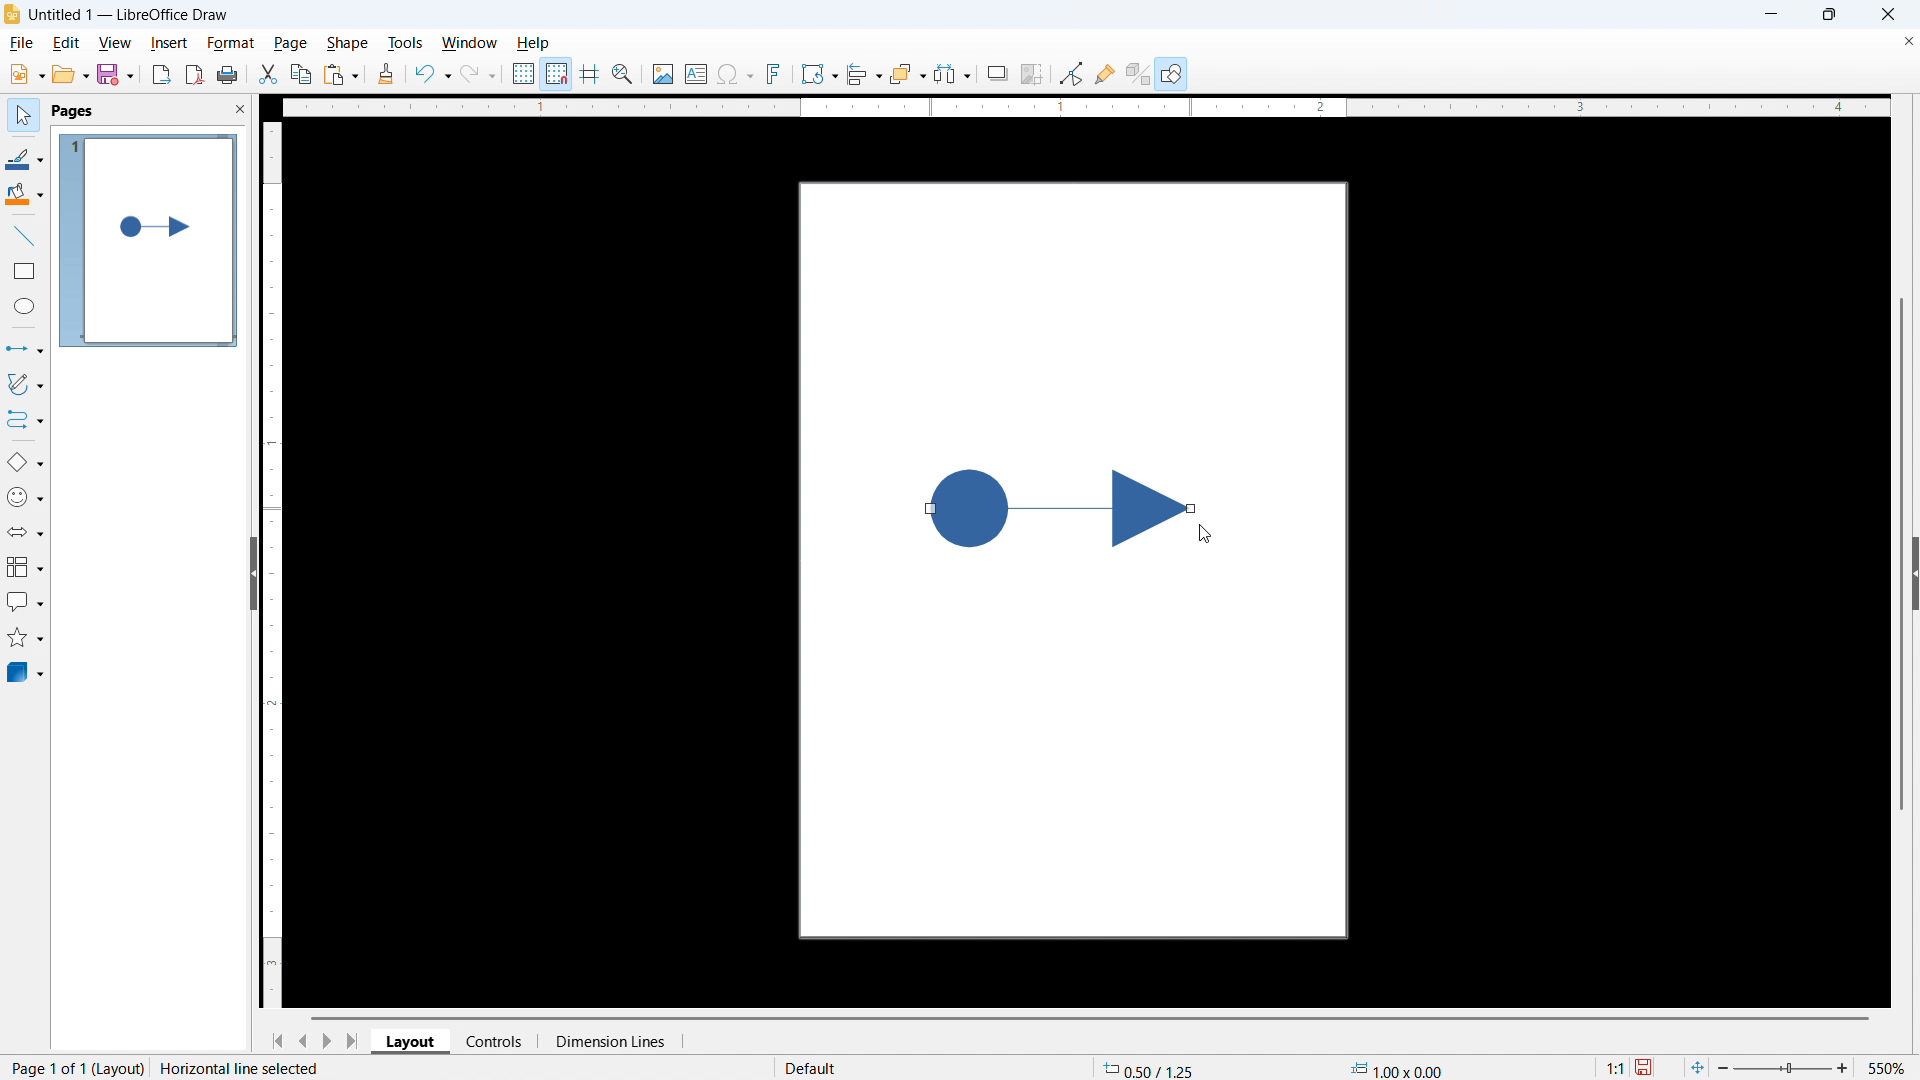 This screenshot has width=1920, height=1080. Describe the element at coordinates (26, 271) in the screenshot. I see `Rectangle ` at that location.